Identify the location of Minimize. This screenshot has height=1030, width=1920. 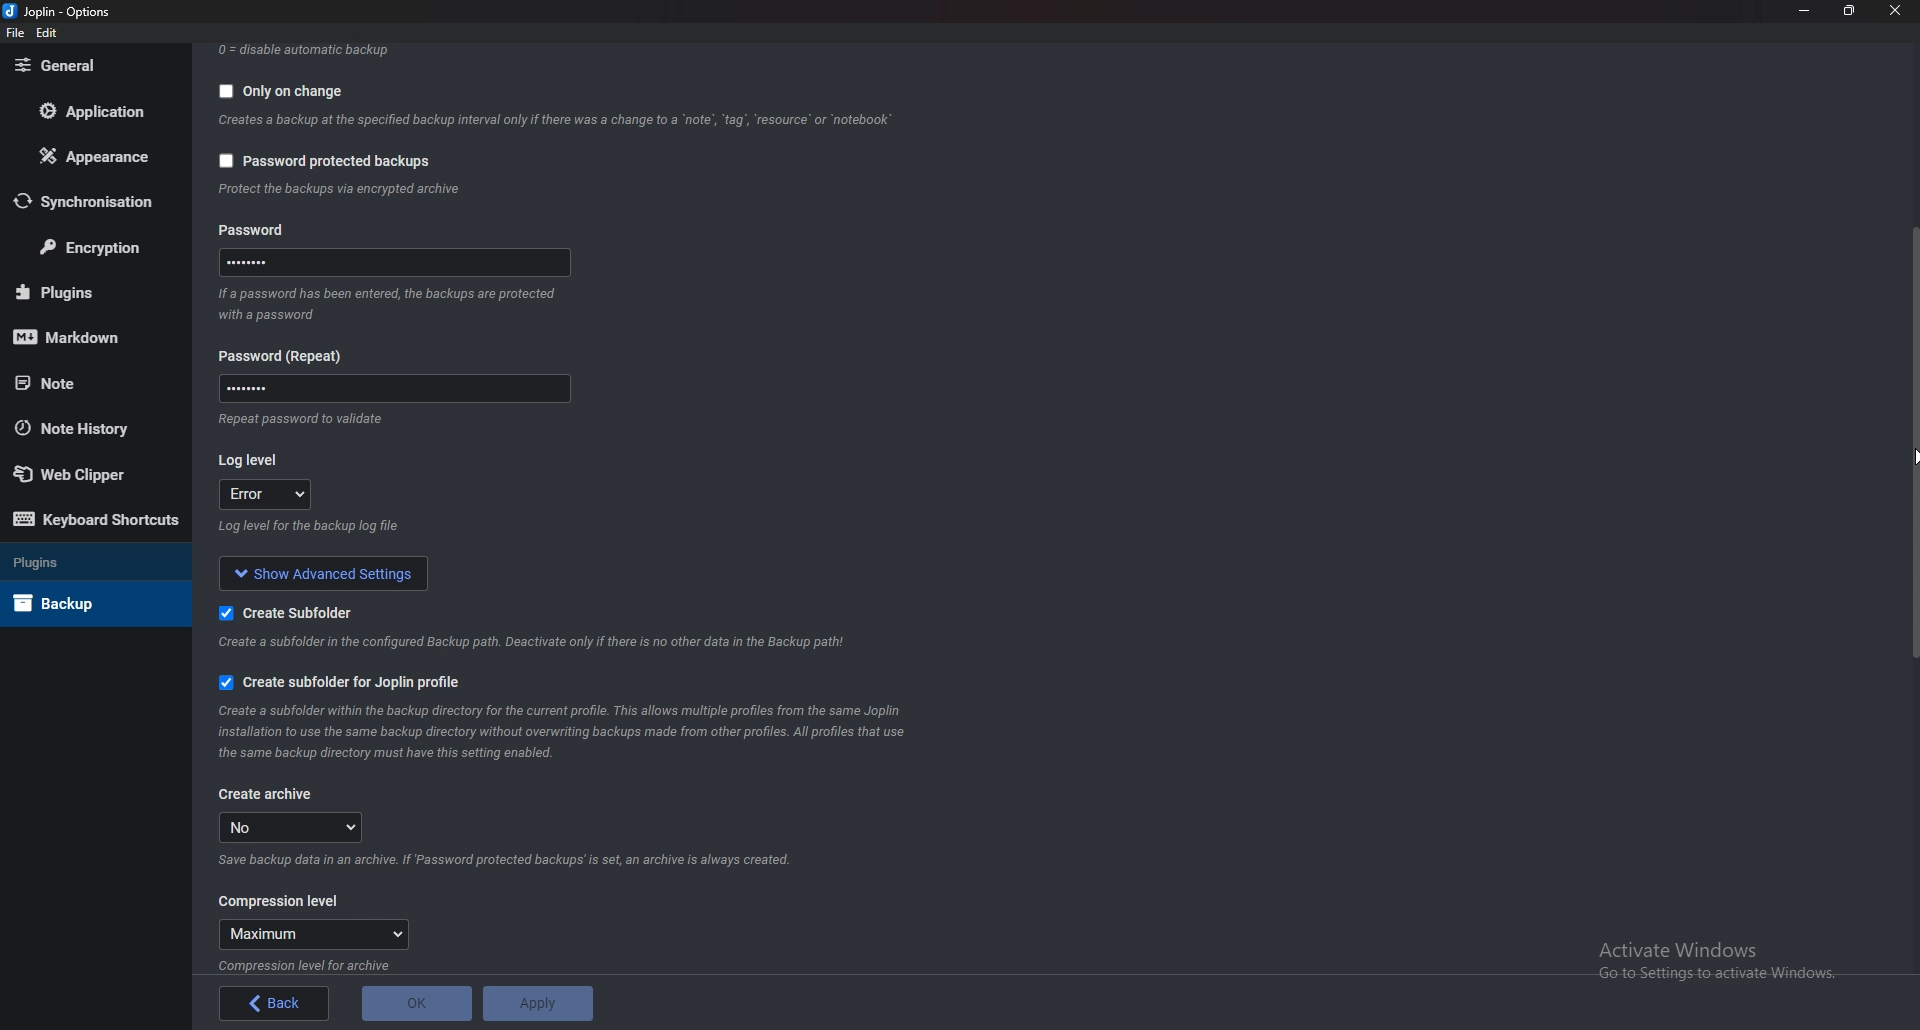
(1807, 10).